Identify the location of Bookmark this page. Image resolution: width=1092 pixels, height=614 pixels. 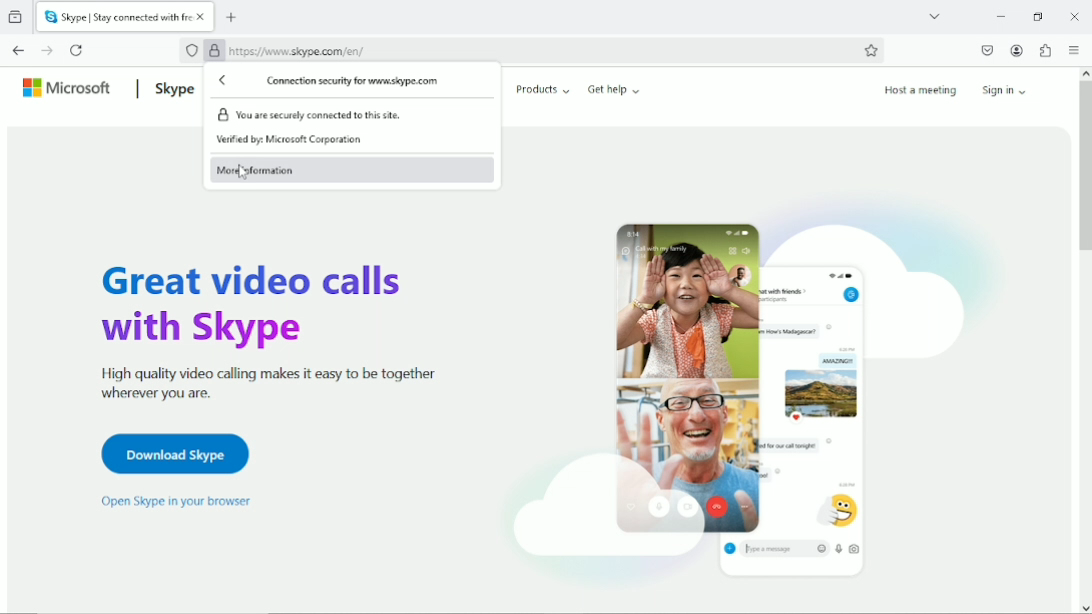
(871, 50).